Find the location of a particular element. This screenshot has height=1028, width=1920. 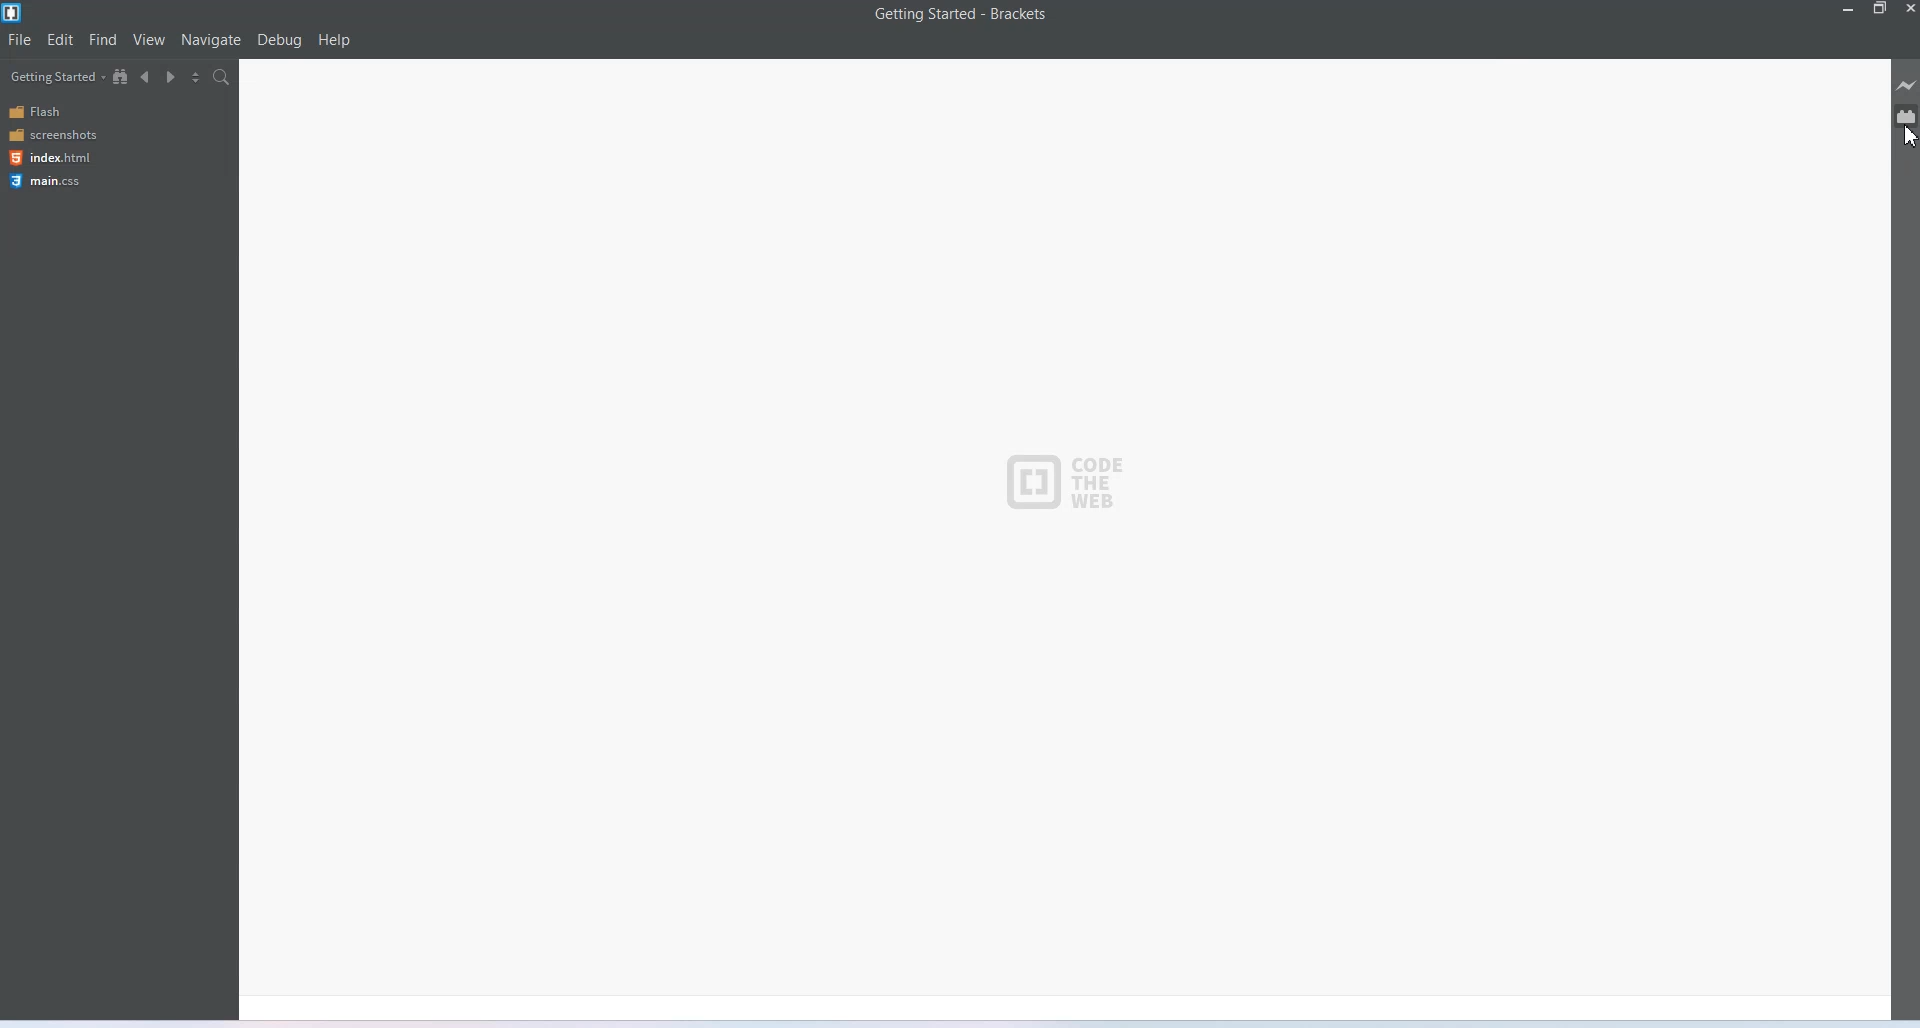

Maximize is located at coordinates (1880, 11).